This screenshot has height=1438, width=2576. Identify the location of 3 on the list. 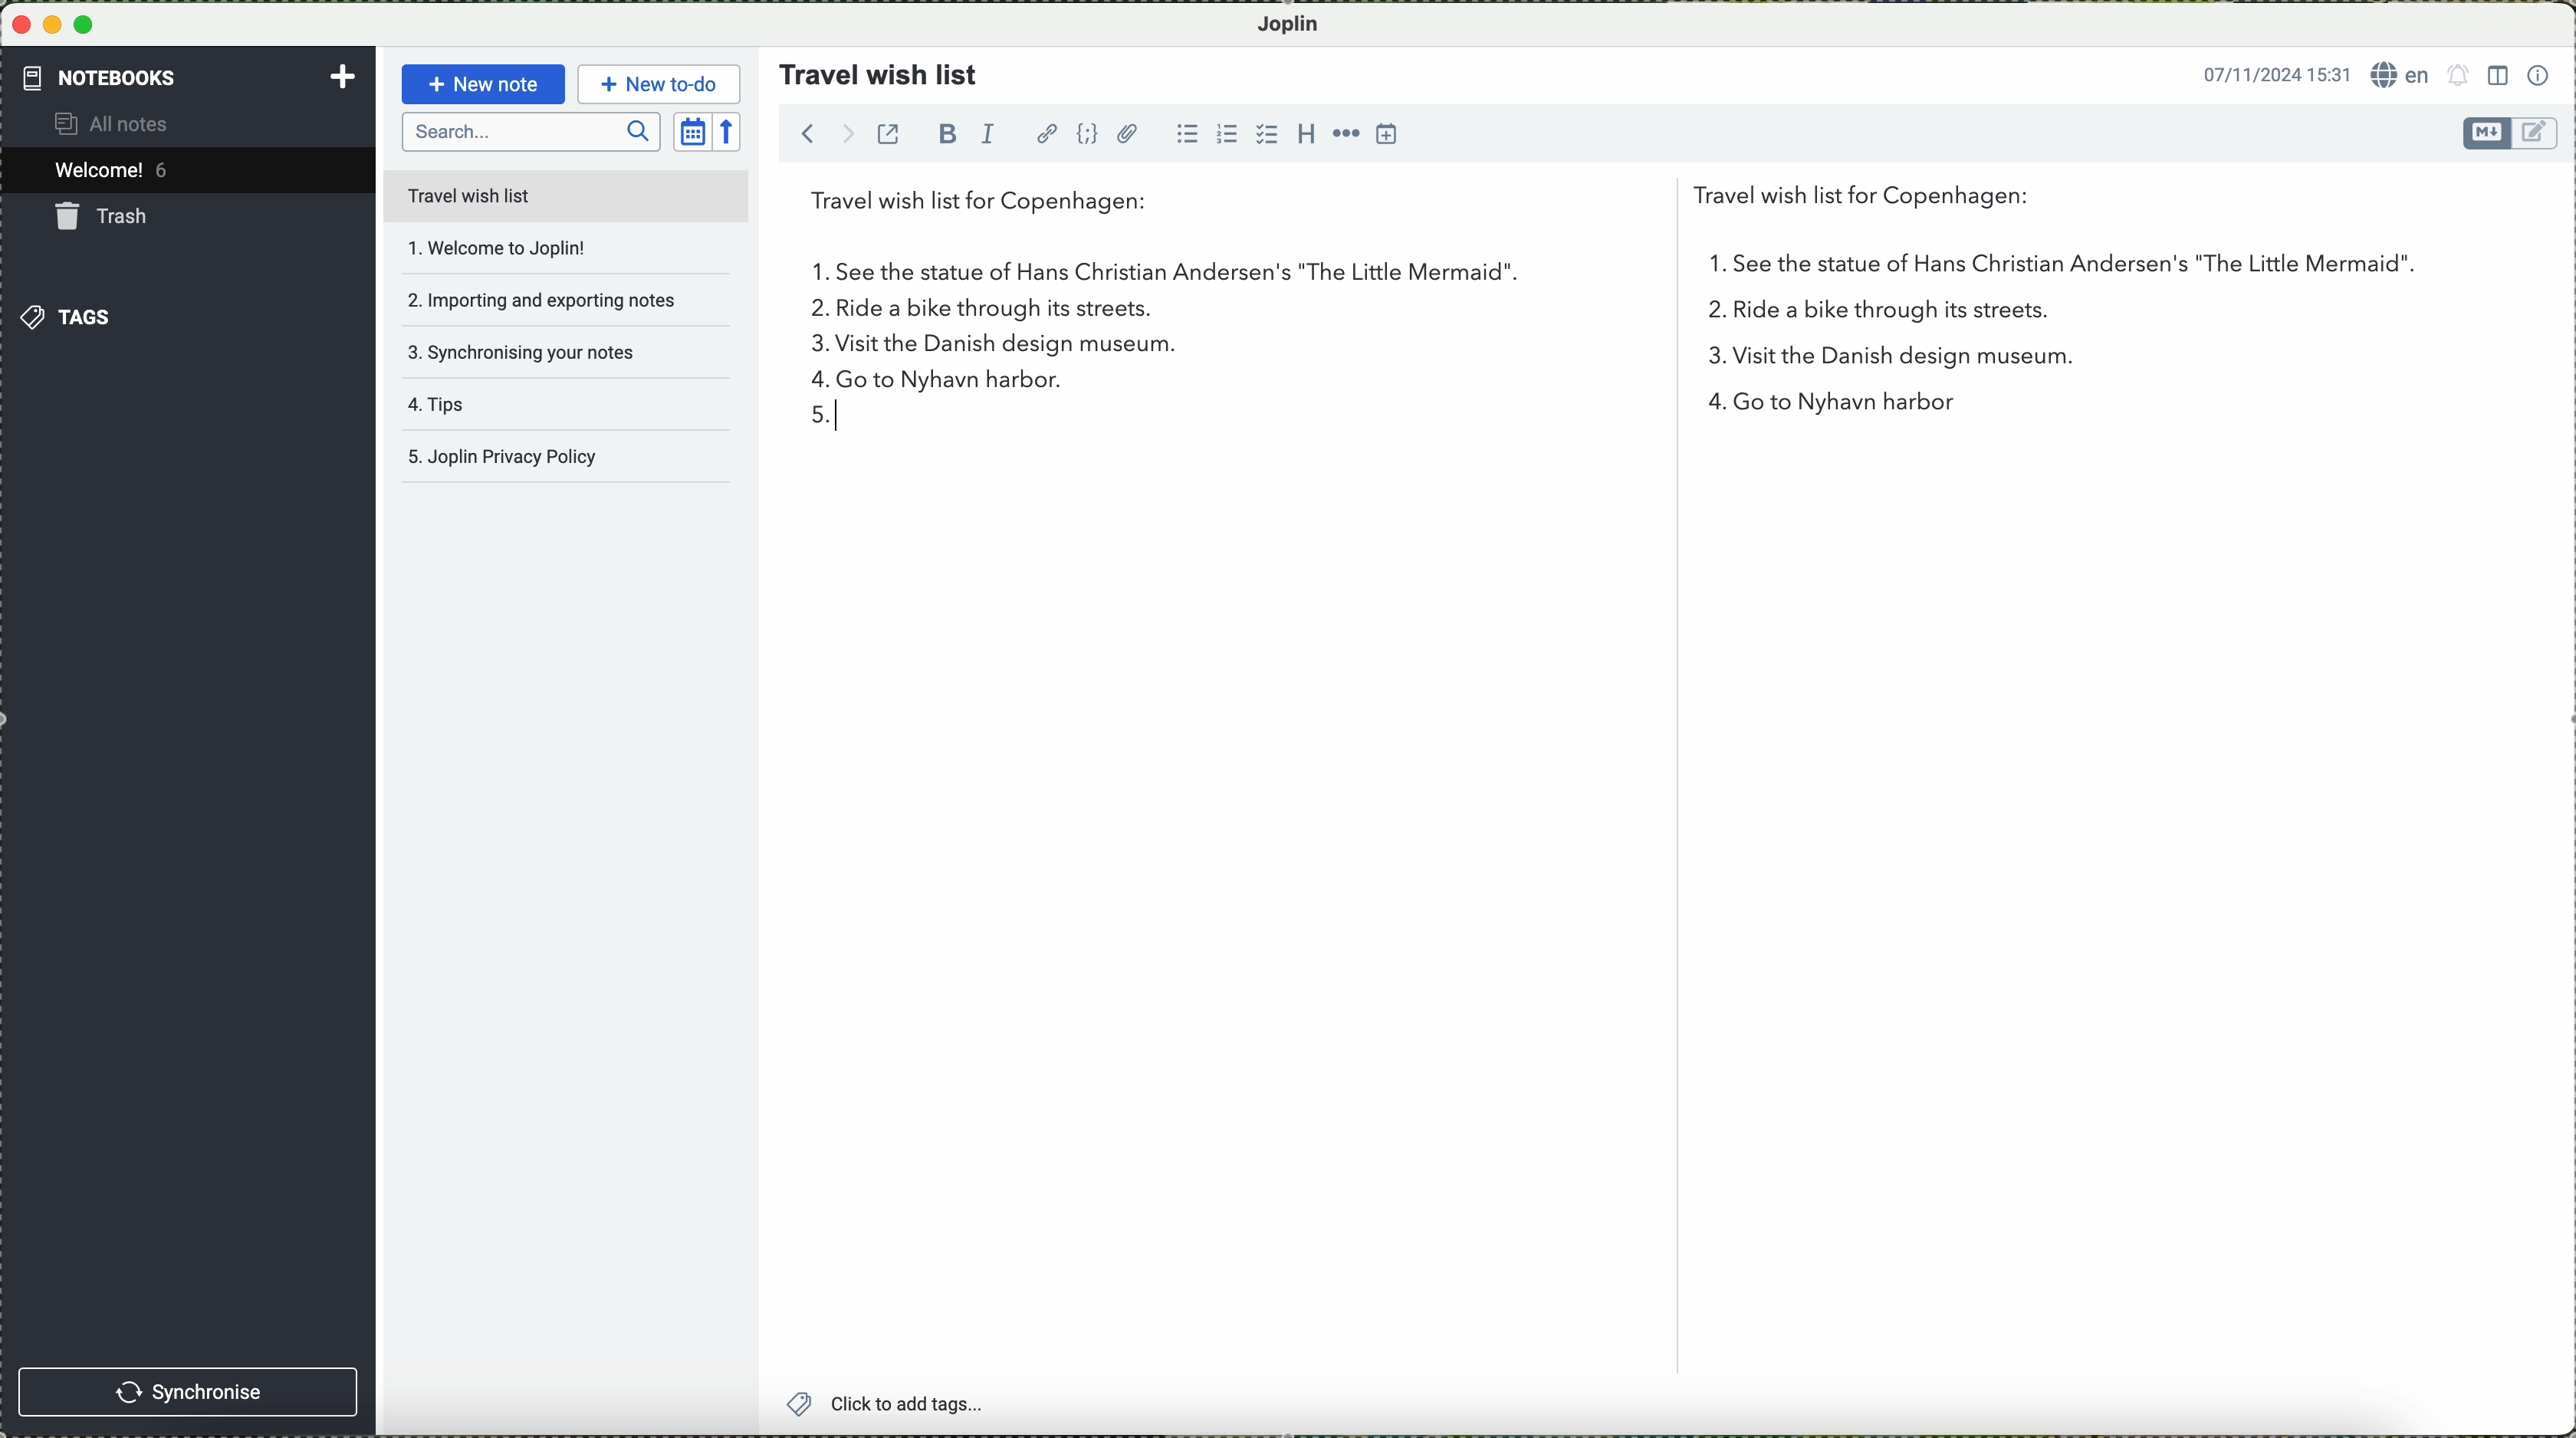
(805, 348).